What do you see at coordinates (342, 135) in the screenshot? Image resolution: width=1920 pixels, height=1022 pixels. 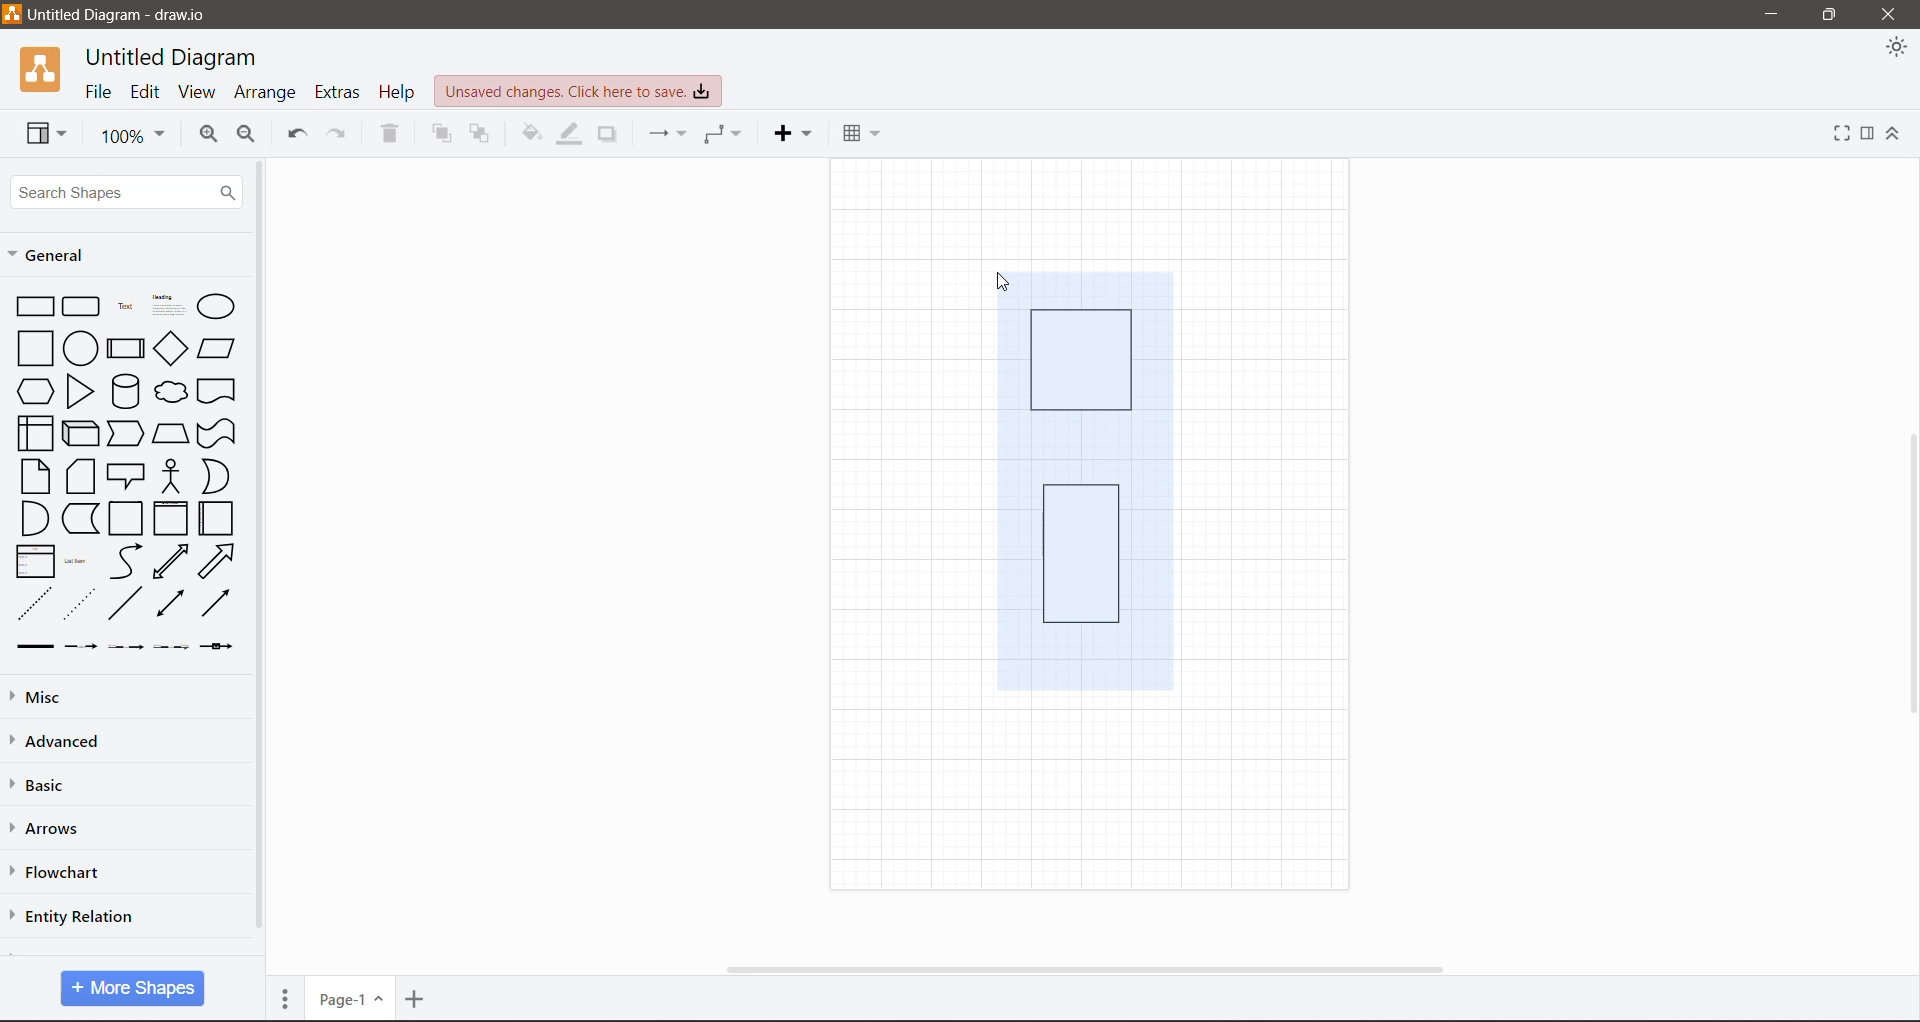 I see `Redo` at bounding box center [342, 135].